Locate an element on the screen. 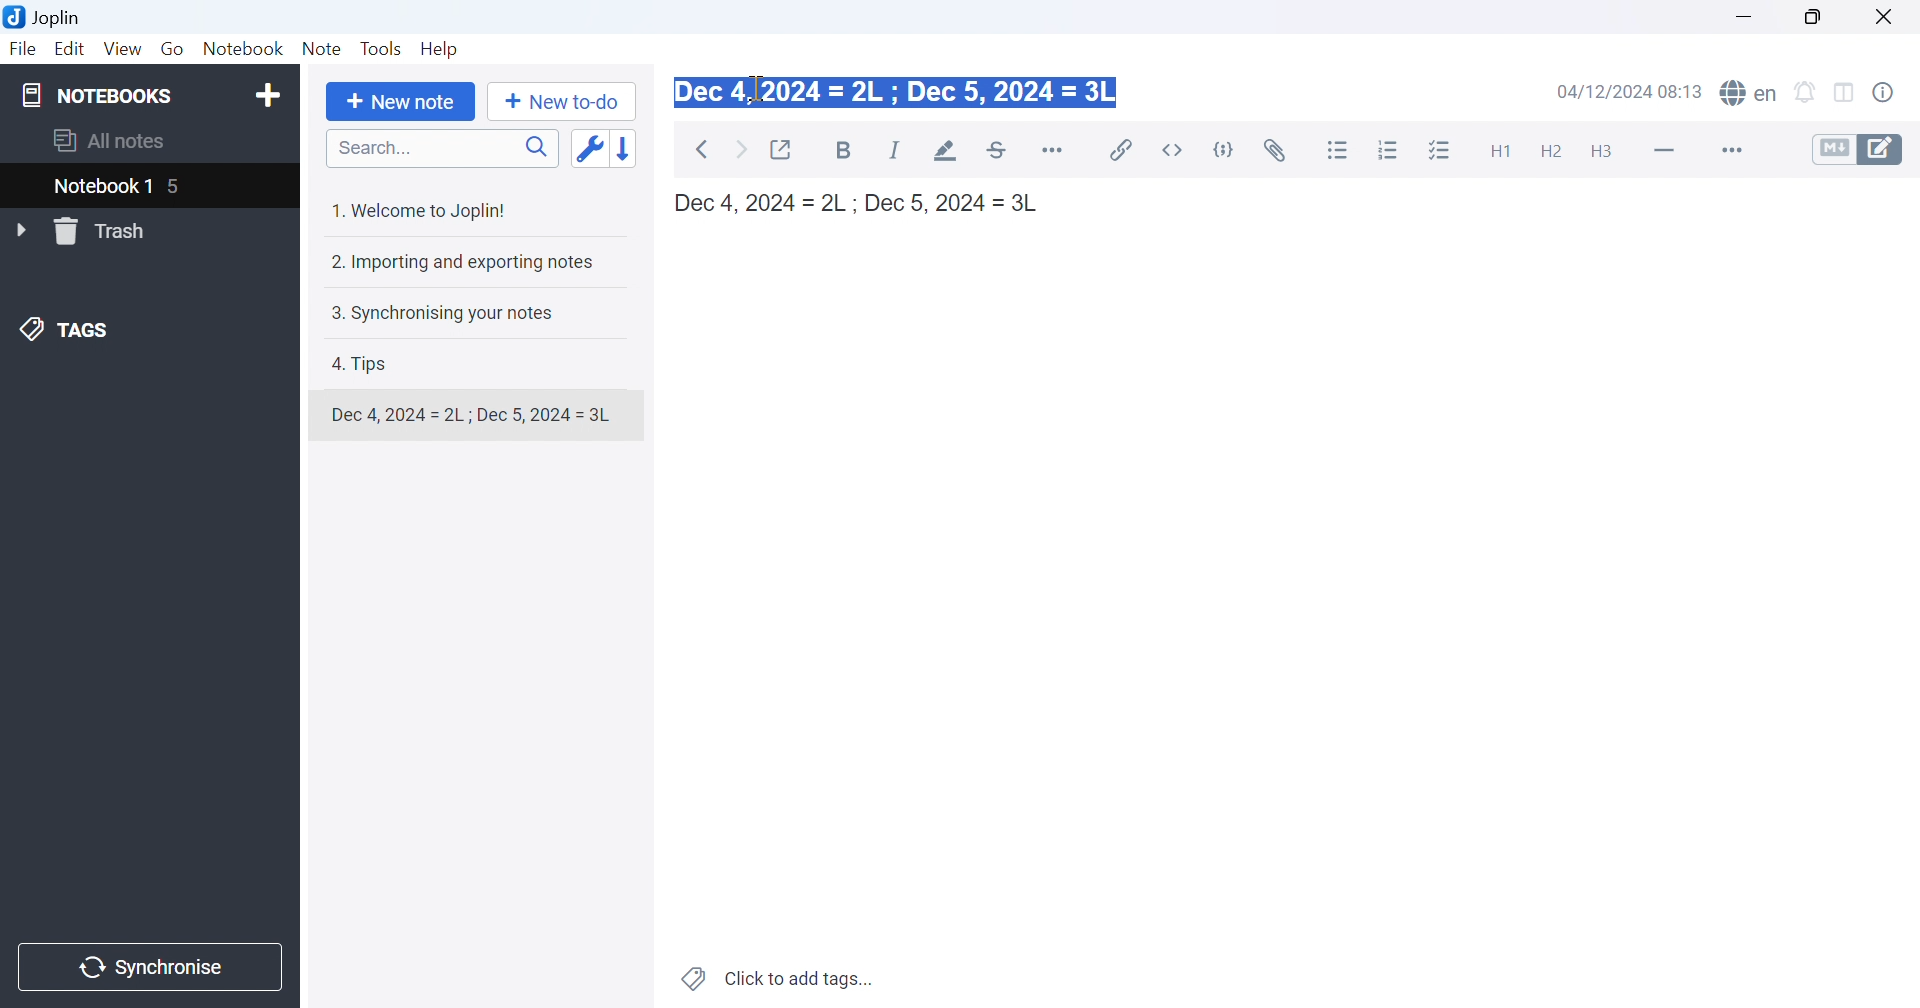 Image resolution: width=1920 pixels, height=1008 pixels. Reverse sort order is located at coordinates (629, 145).